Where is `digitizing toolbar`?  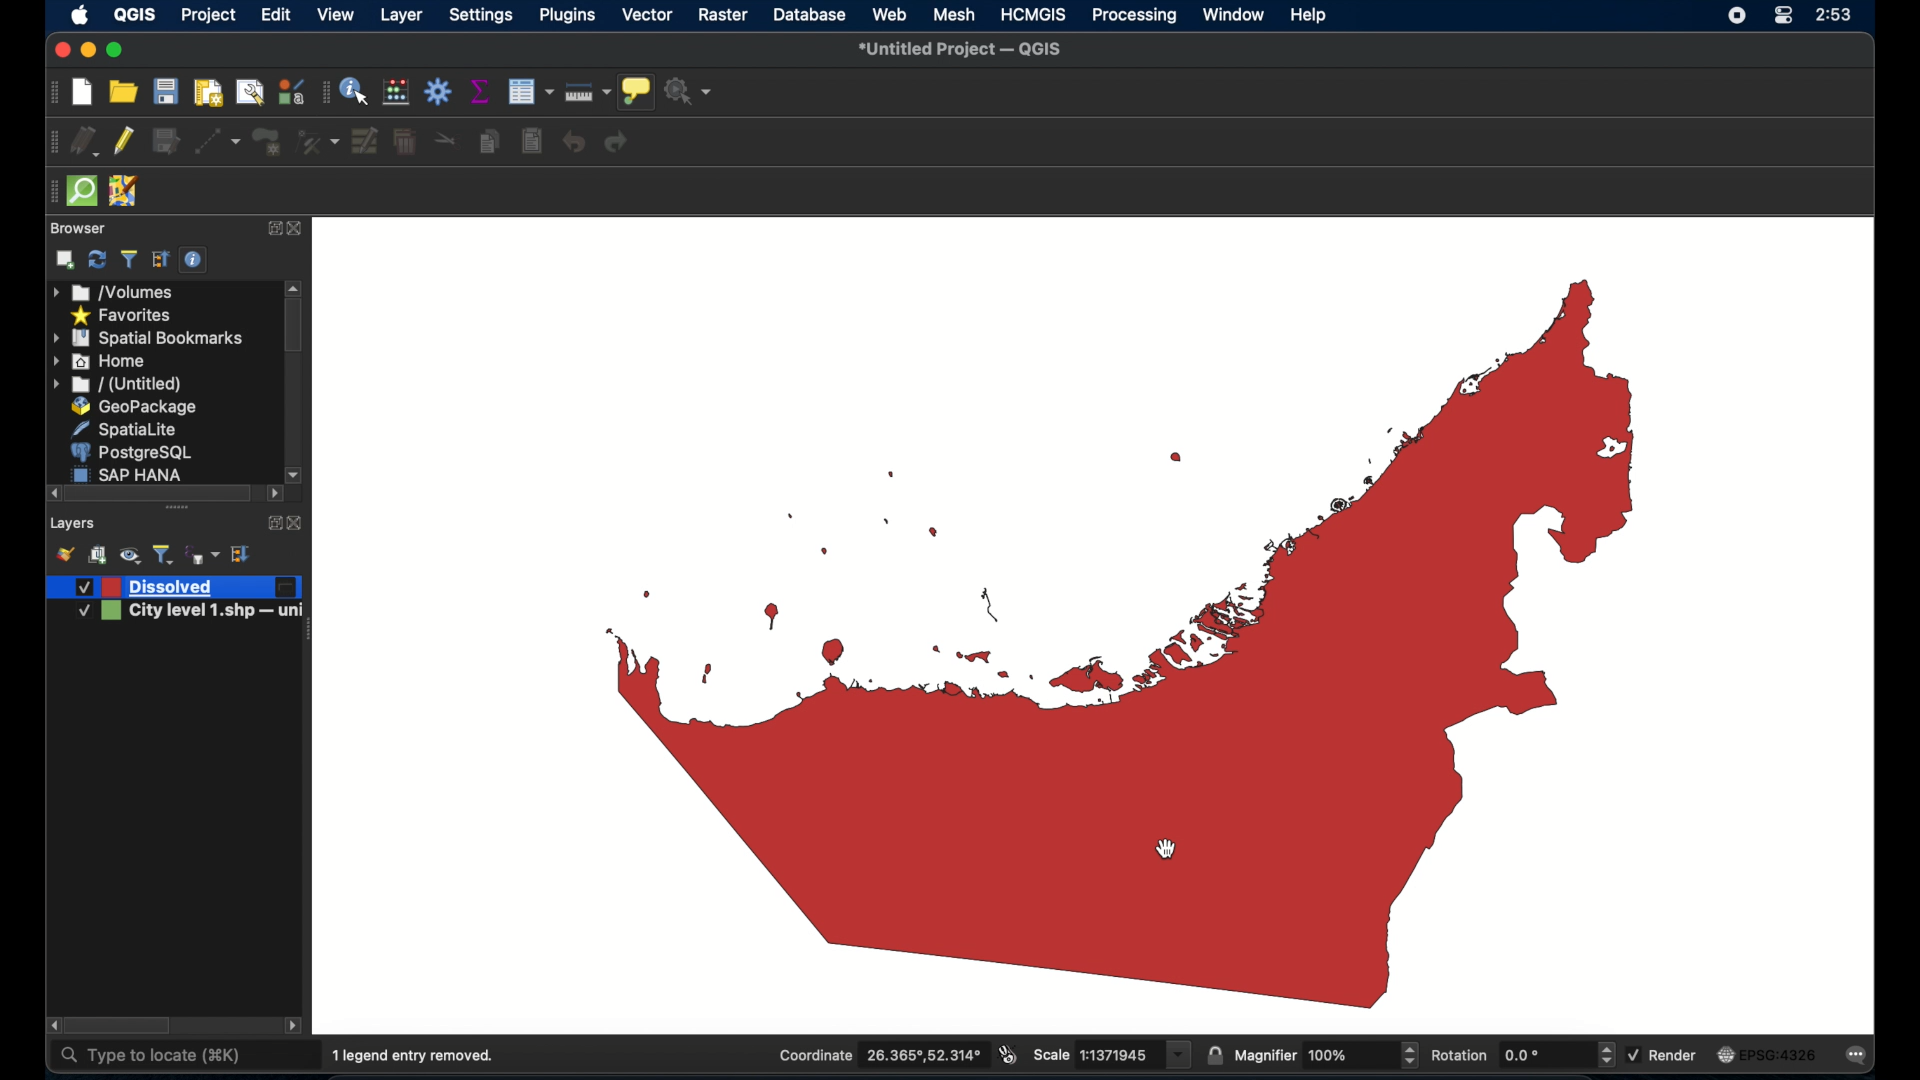
digitizing toolbar is located at coordinates (54, 142).